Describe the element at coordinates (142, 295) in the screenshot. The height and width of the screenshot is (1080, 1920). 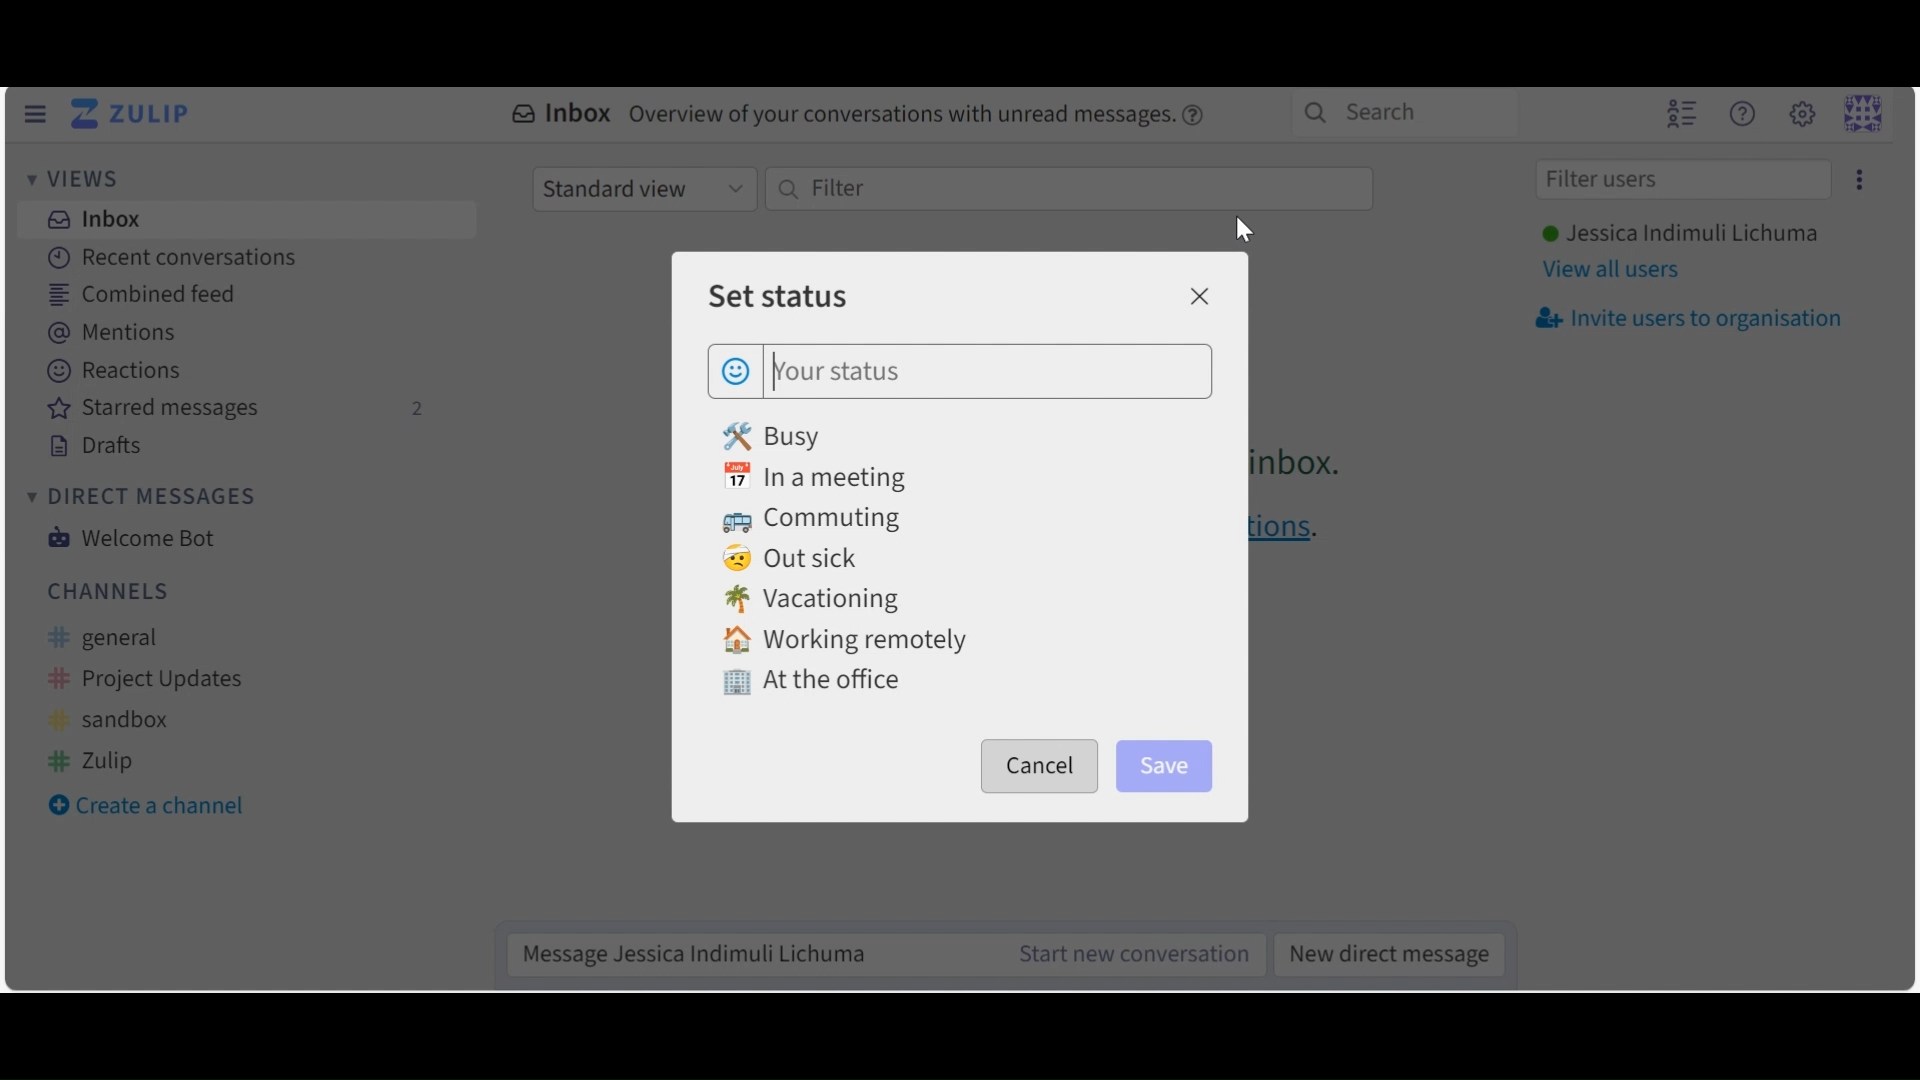
I see `Combined Feed` at that location.